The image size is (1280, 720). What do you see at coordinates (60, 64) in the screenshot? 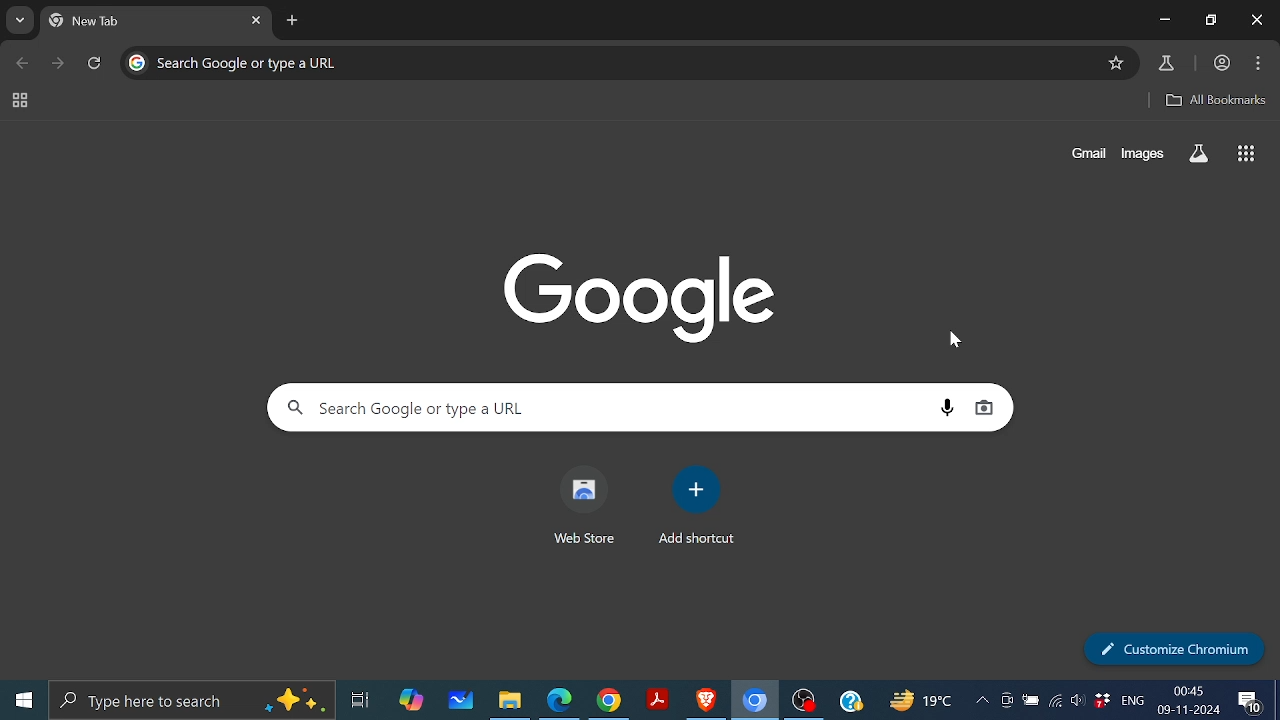
I see `next page` at bounding box center [60, 64].